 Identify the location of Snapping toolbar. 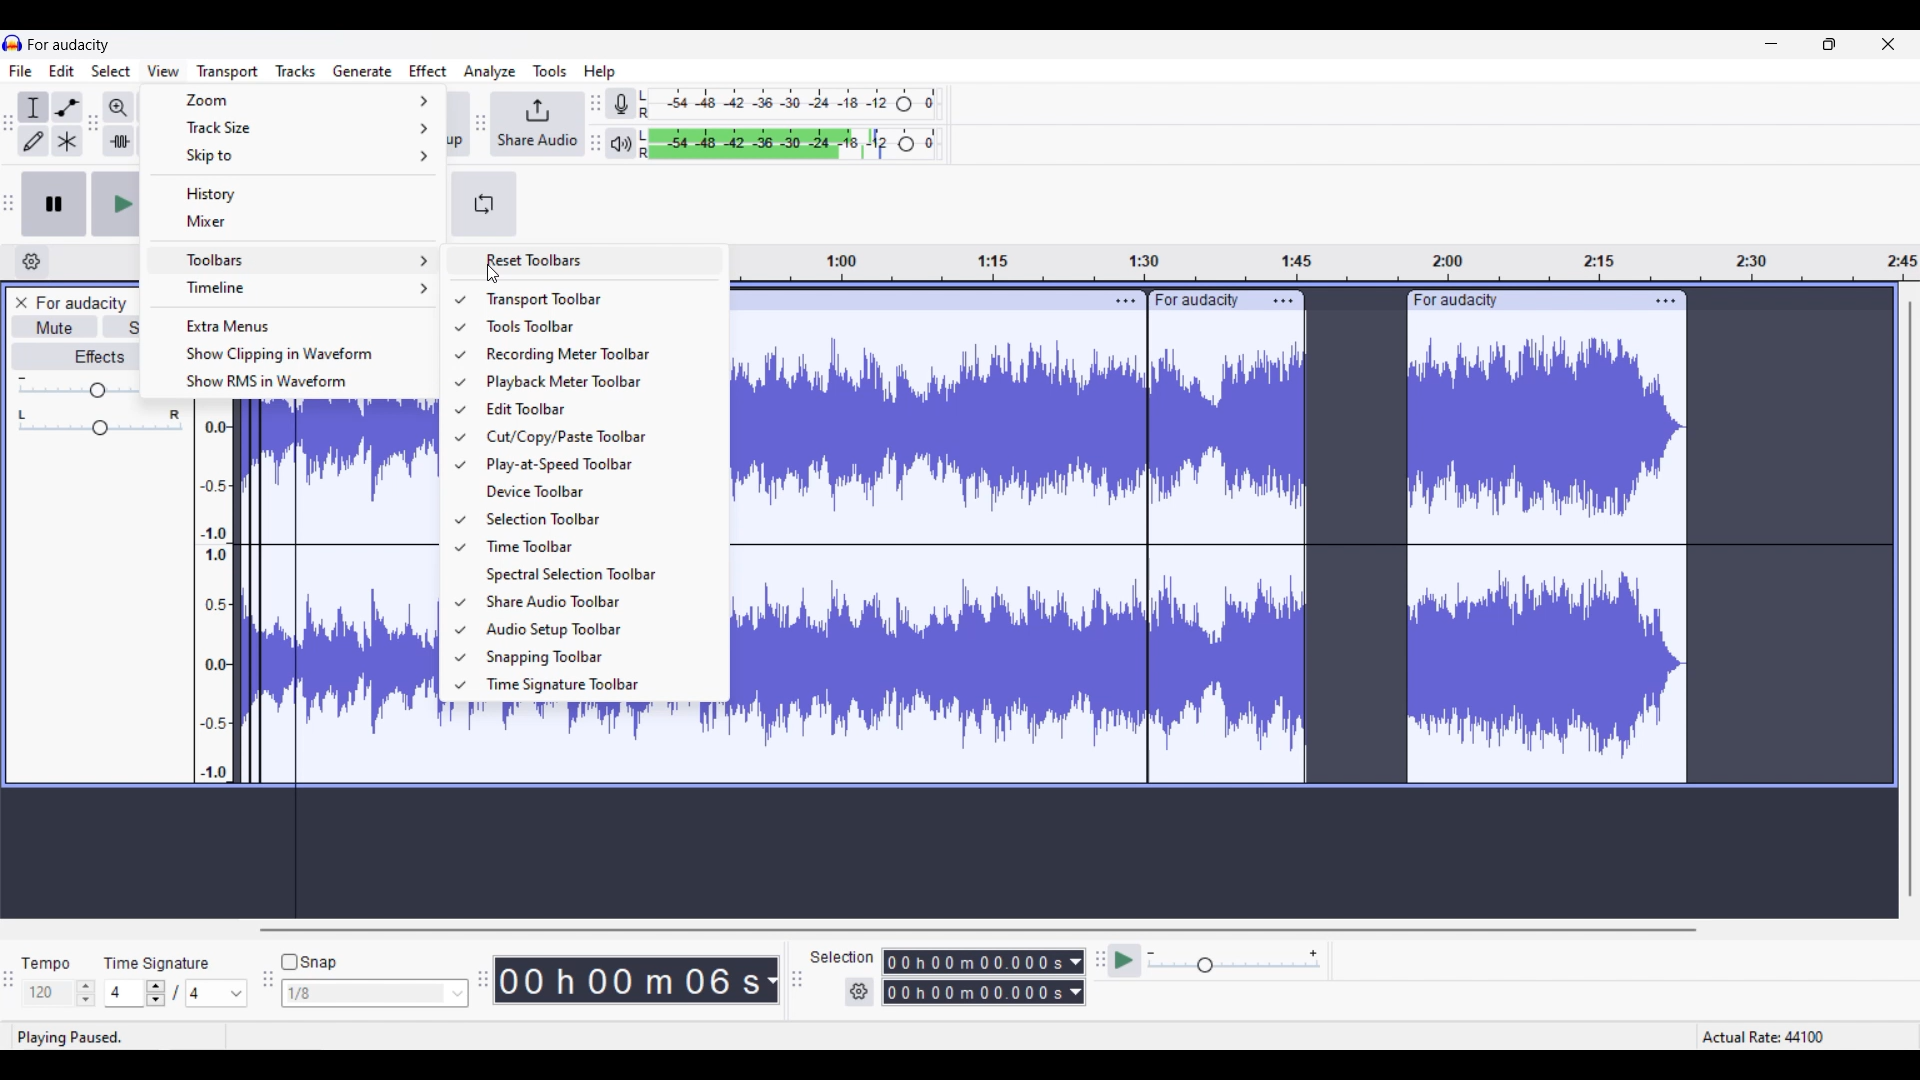
(595, 658).